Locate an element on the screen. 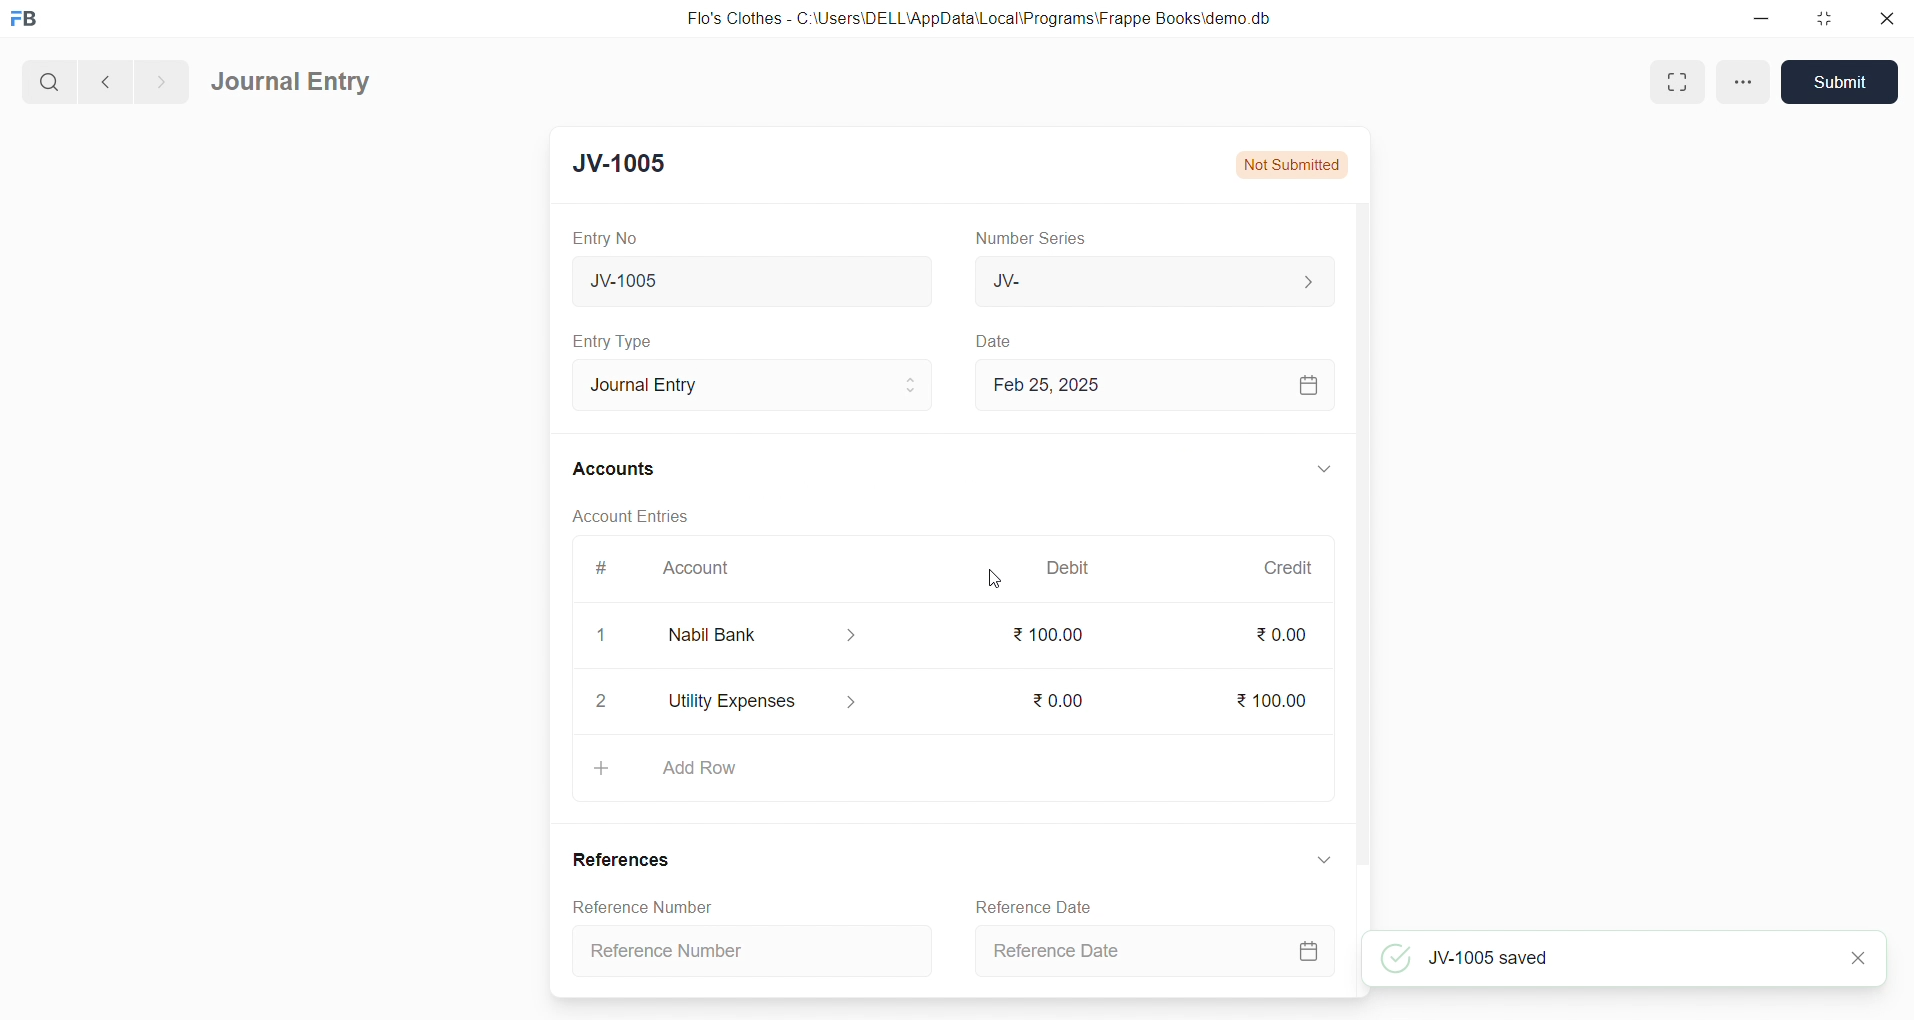  Credit is located at coordinates (1287, 567).